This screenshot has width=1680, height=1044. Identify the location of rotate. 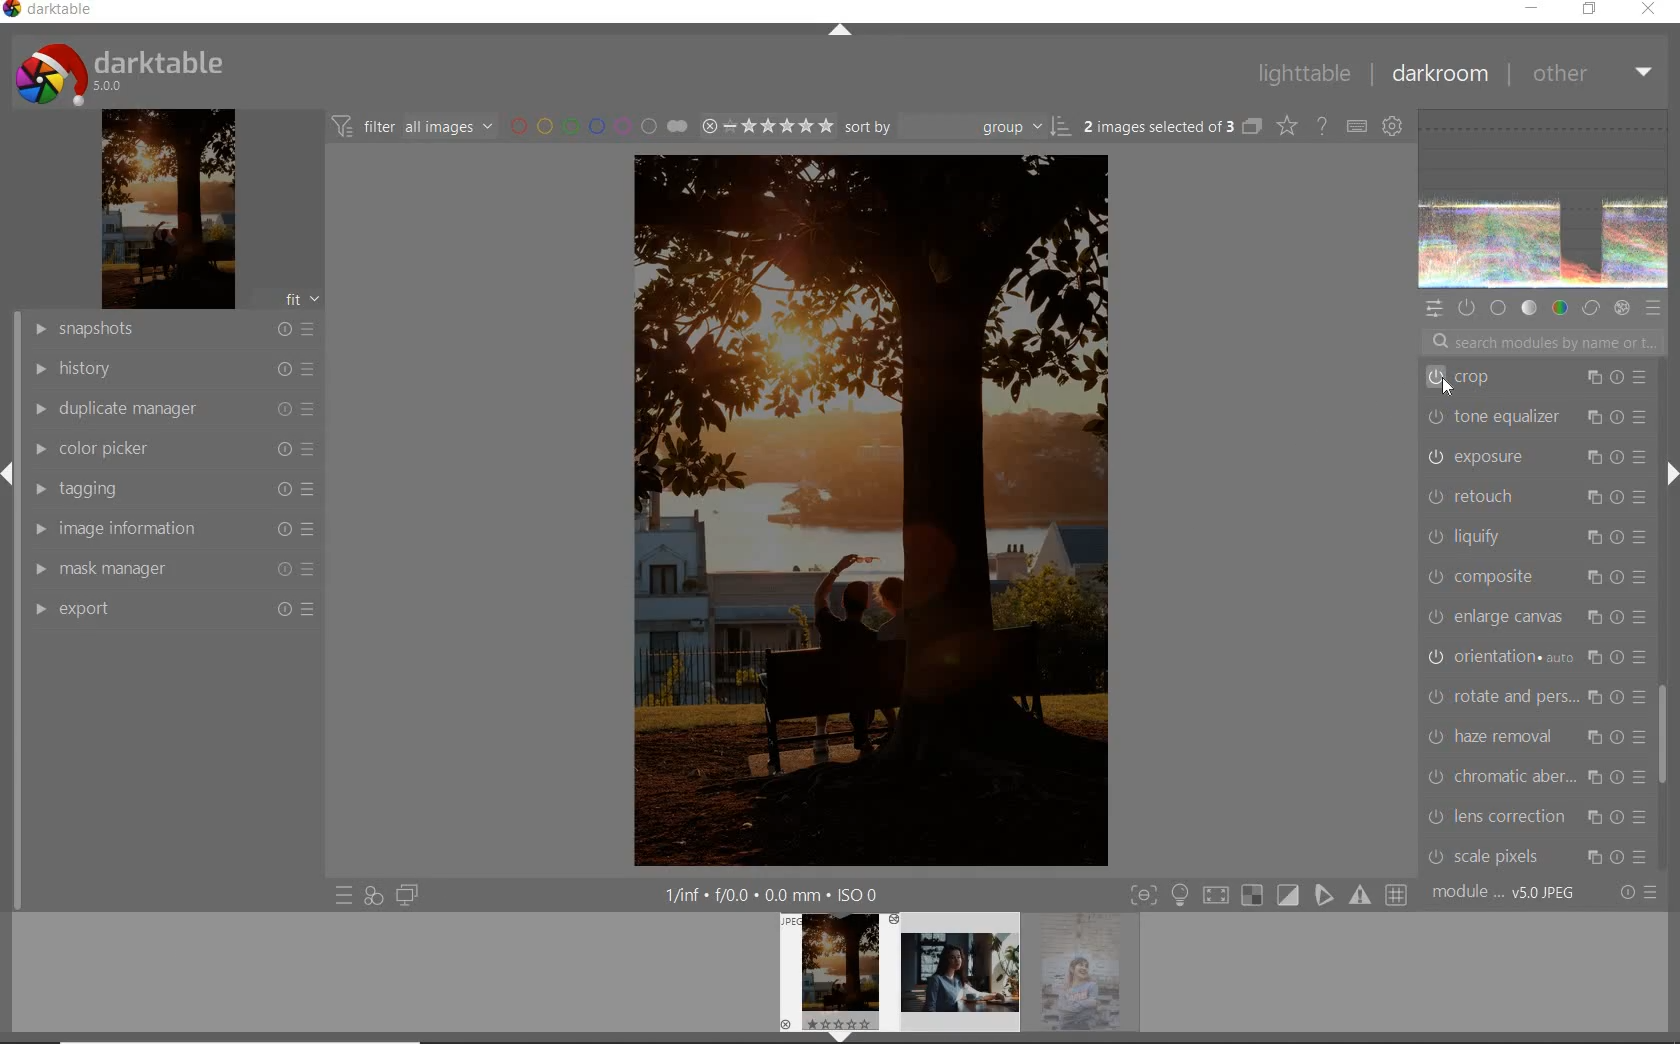
(1537, 698).